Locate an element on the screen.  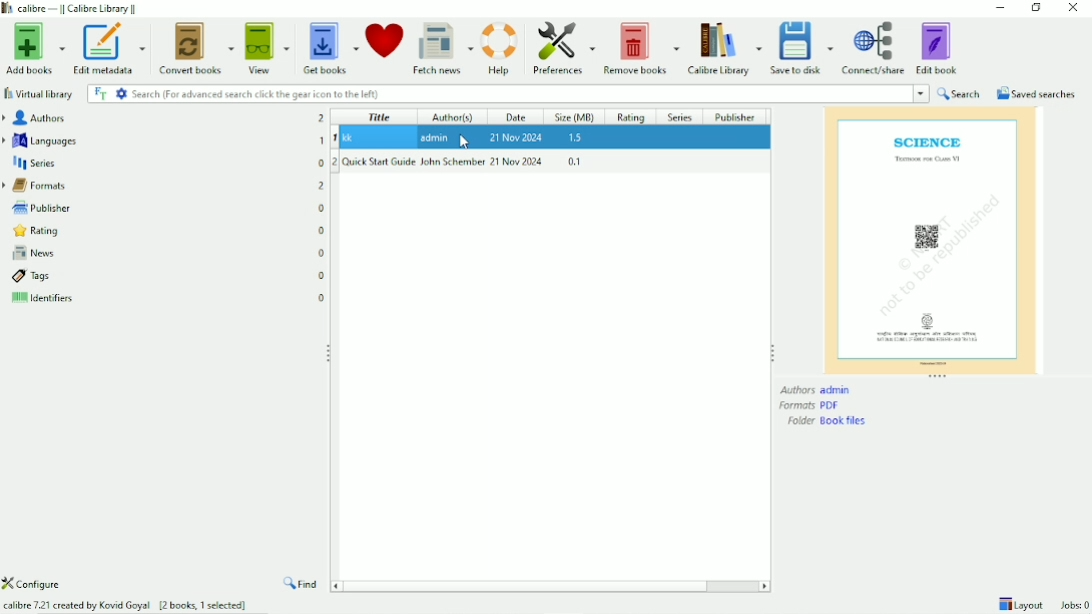
Rating is located at coordinates (165, 232).